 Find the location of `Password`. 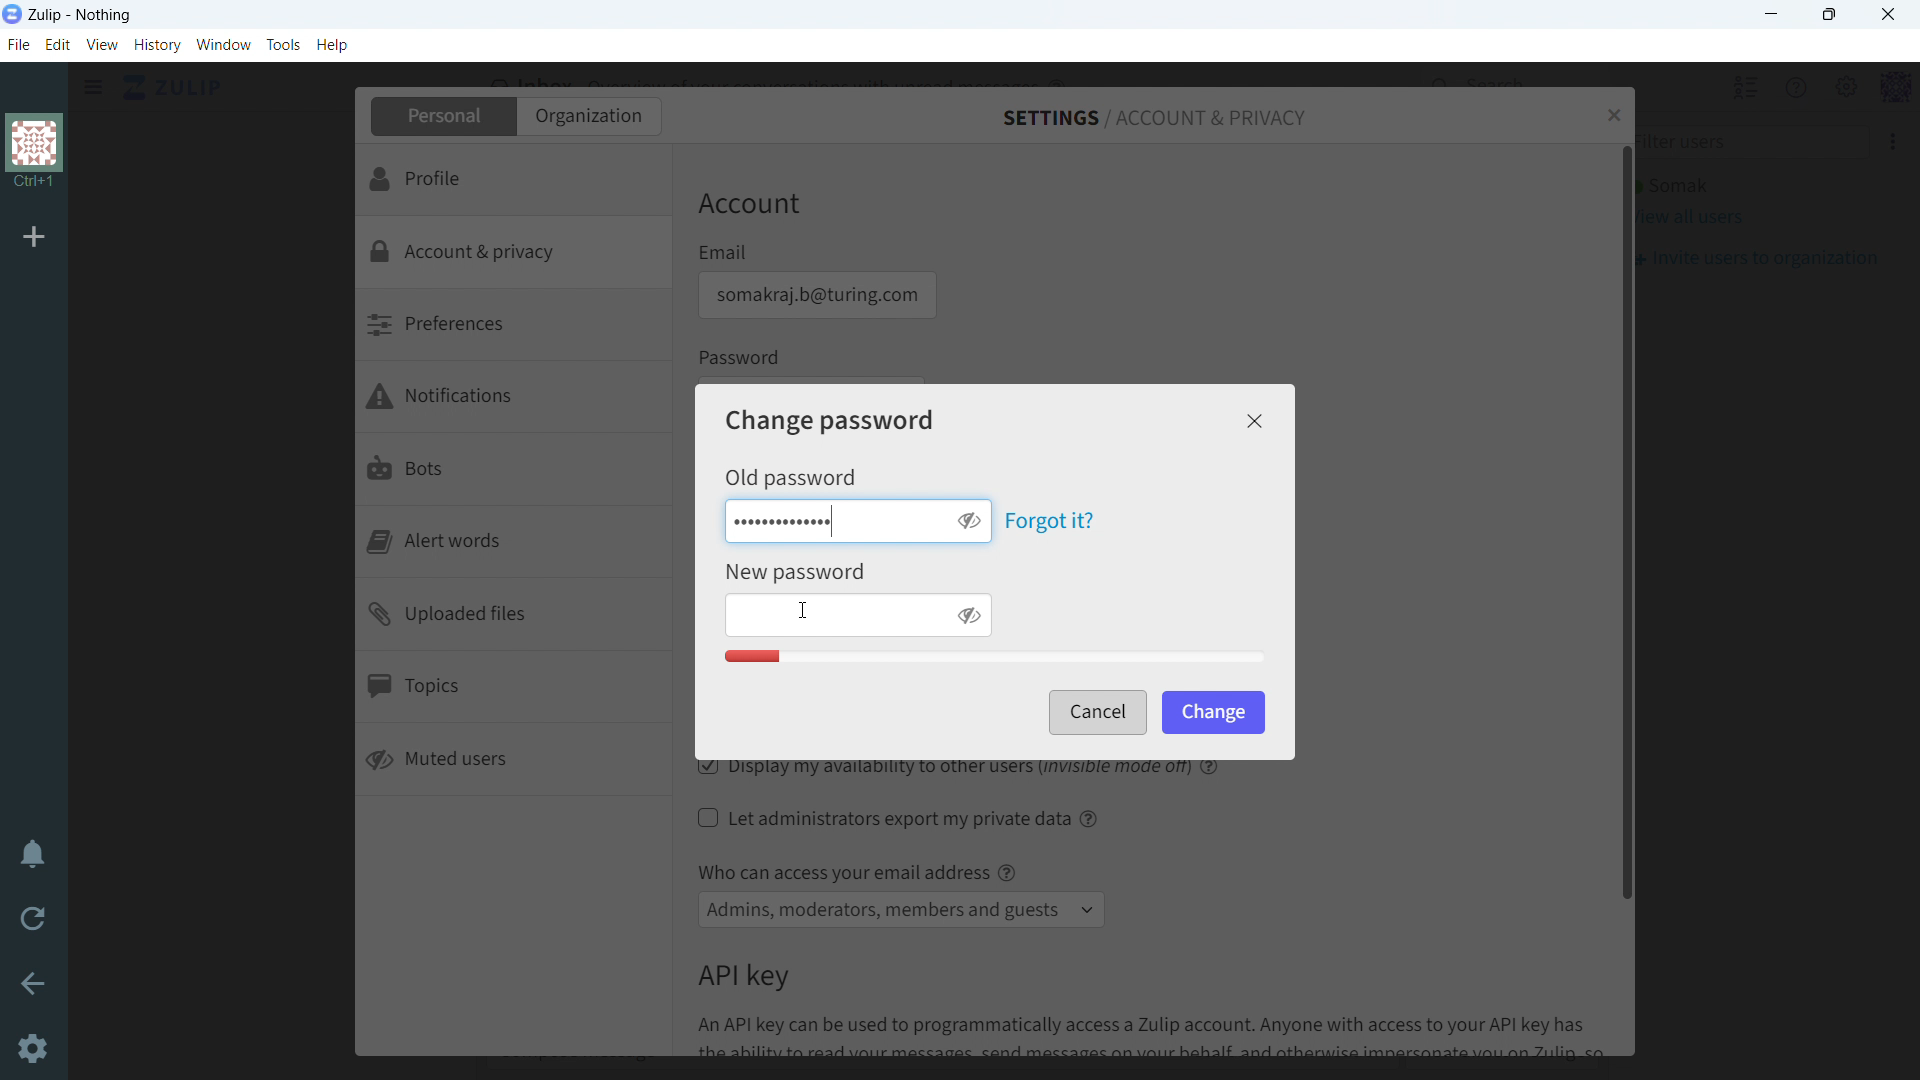

Password is located at coordinates (742, 357).